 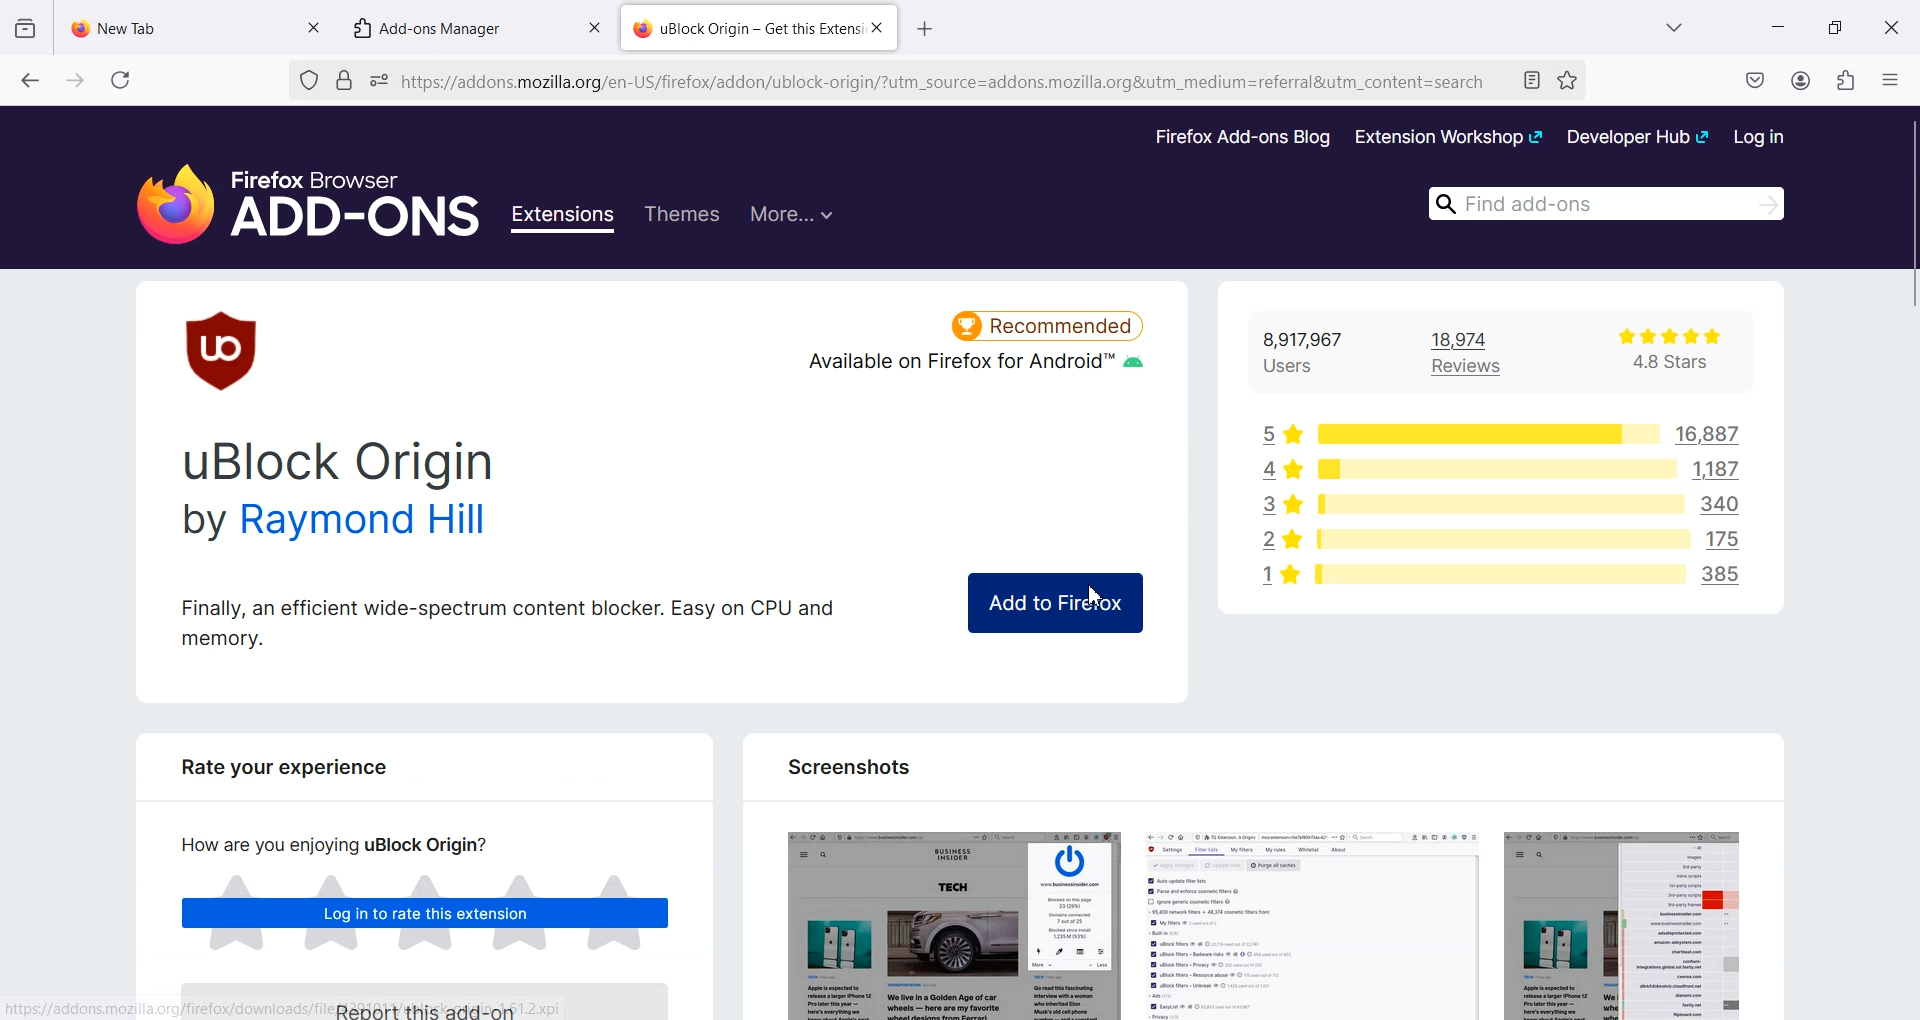 I want to click on 3 star rating, so click(x=1274, y=505).